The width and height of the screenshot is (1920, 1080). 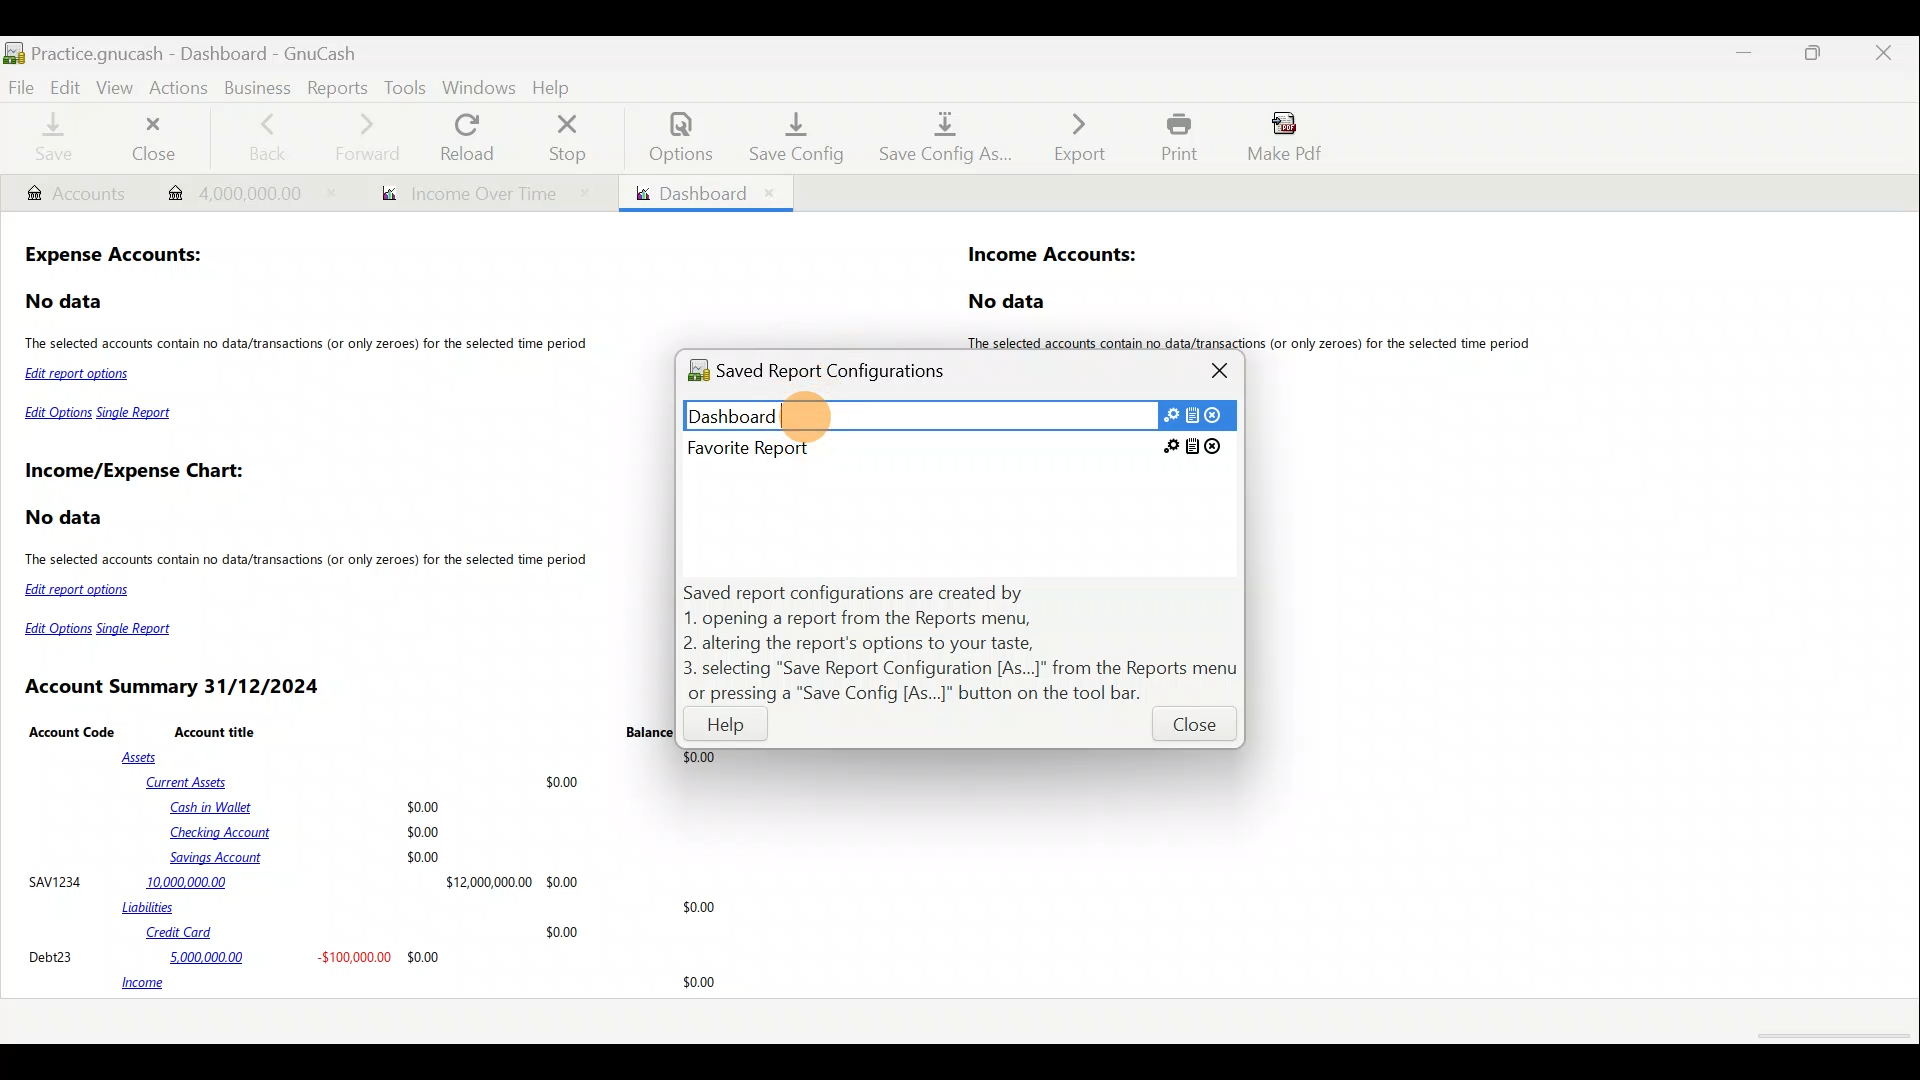 What do you see at coordinates (303, 881) in the screenshot?
I see `SAVI234 10,000,000.00 $12,000,00000 $0.00` at bounding box center [303, 881].